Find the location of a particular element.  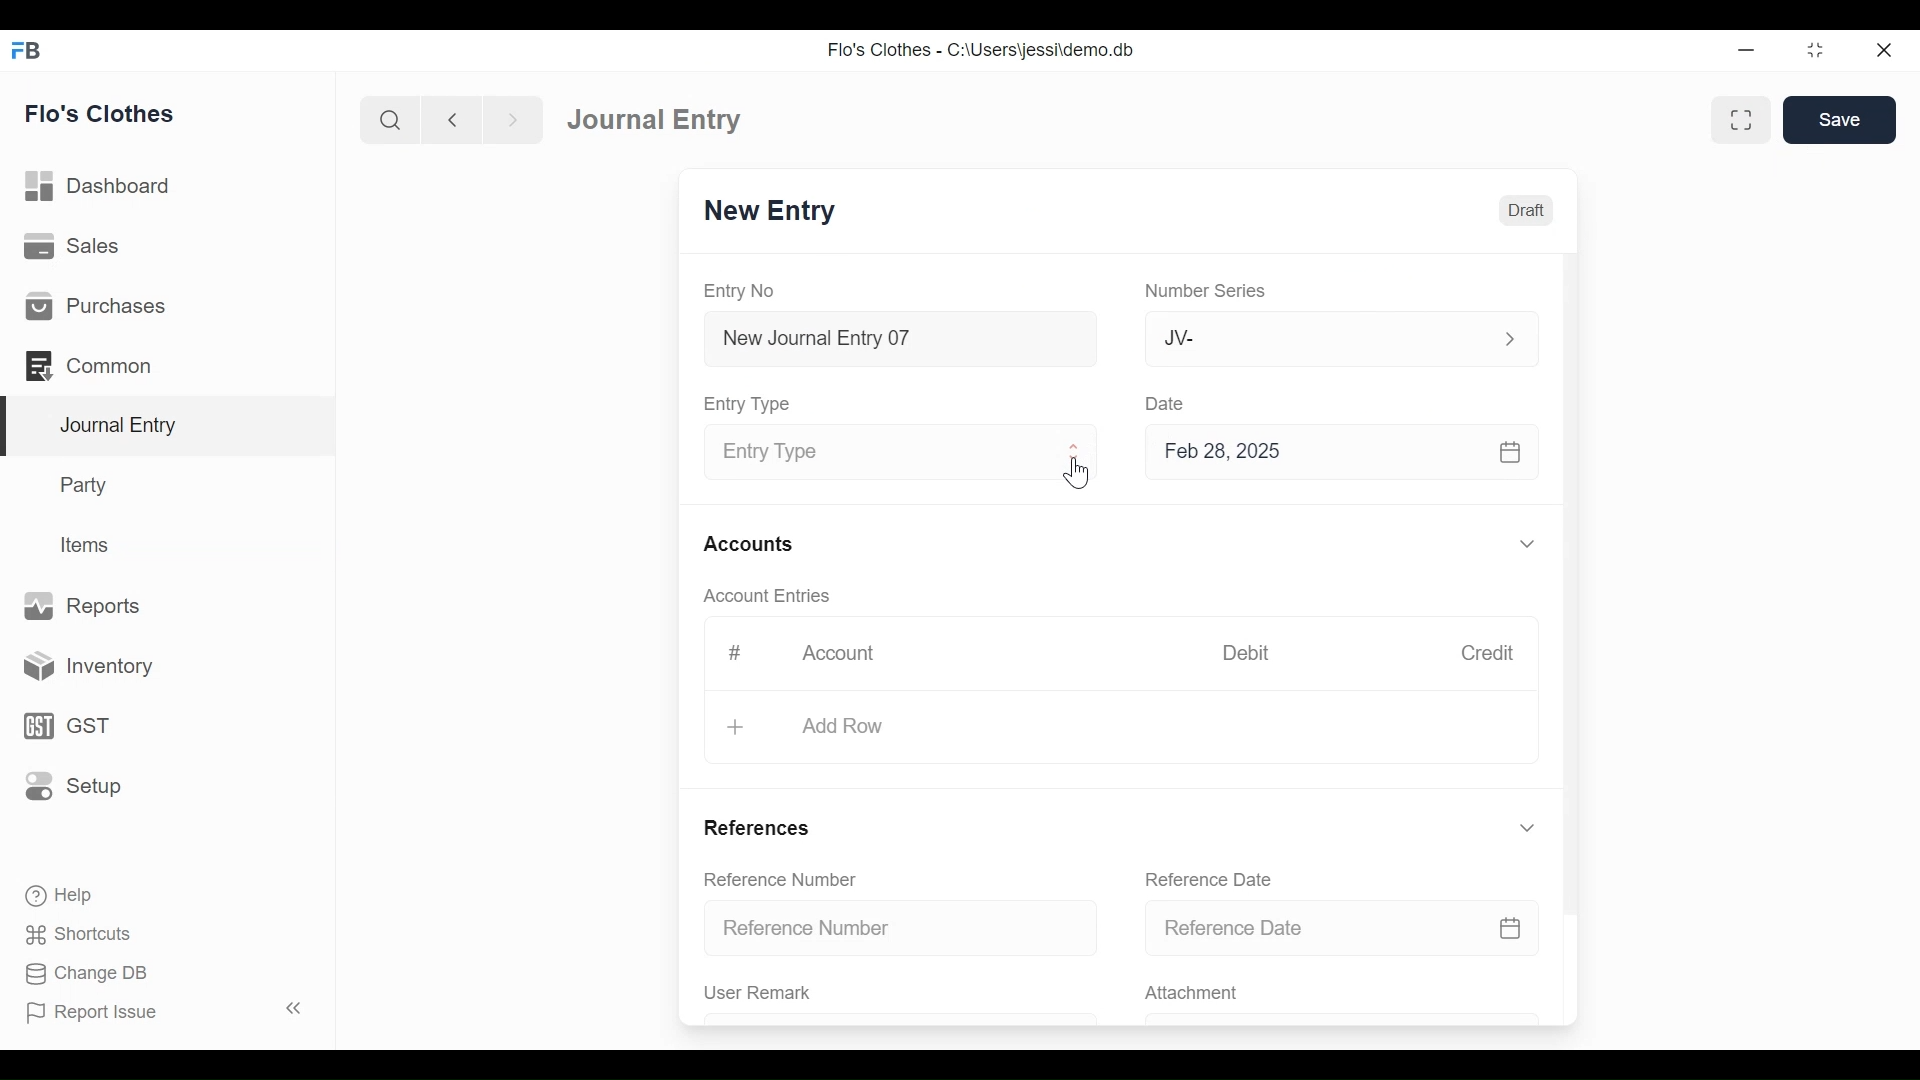

Expand is located at coordinates (1077, 452).